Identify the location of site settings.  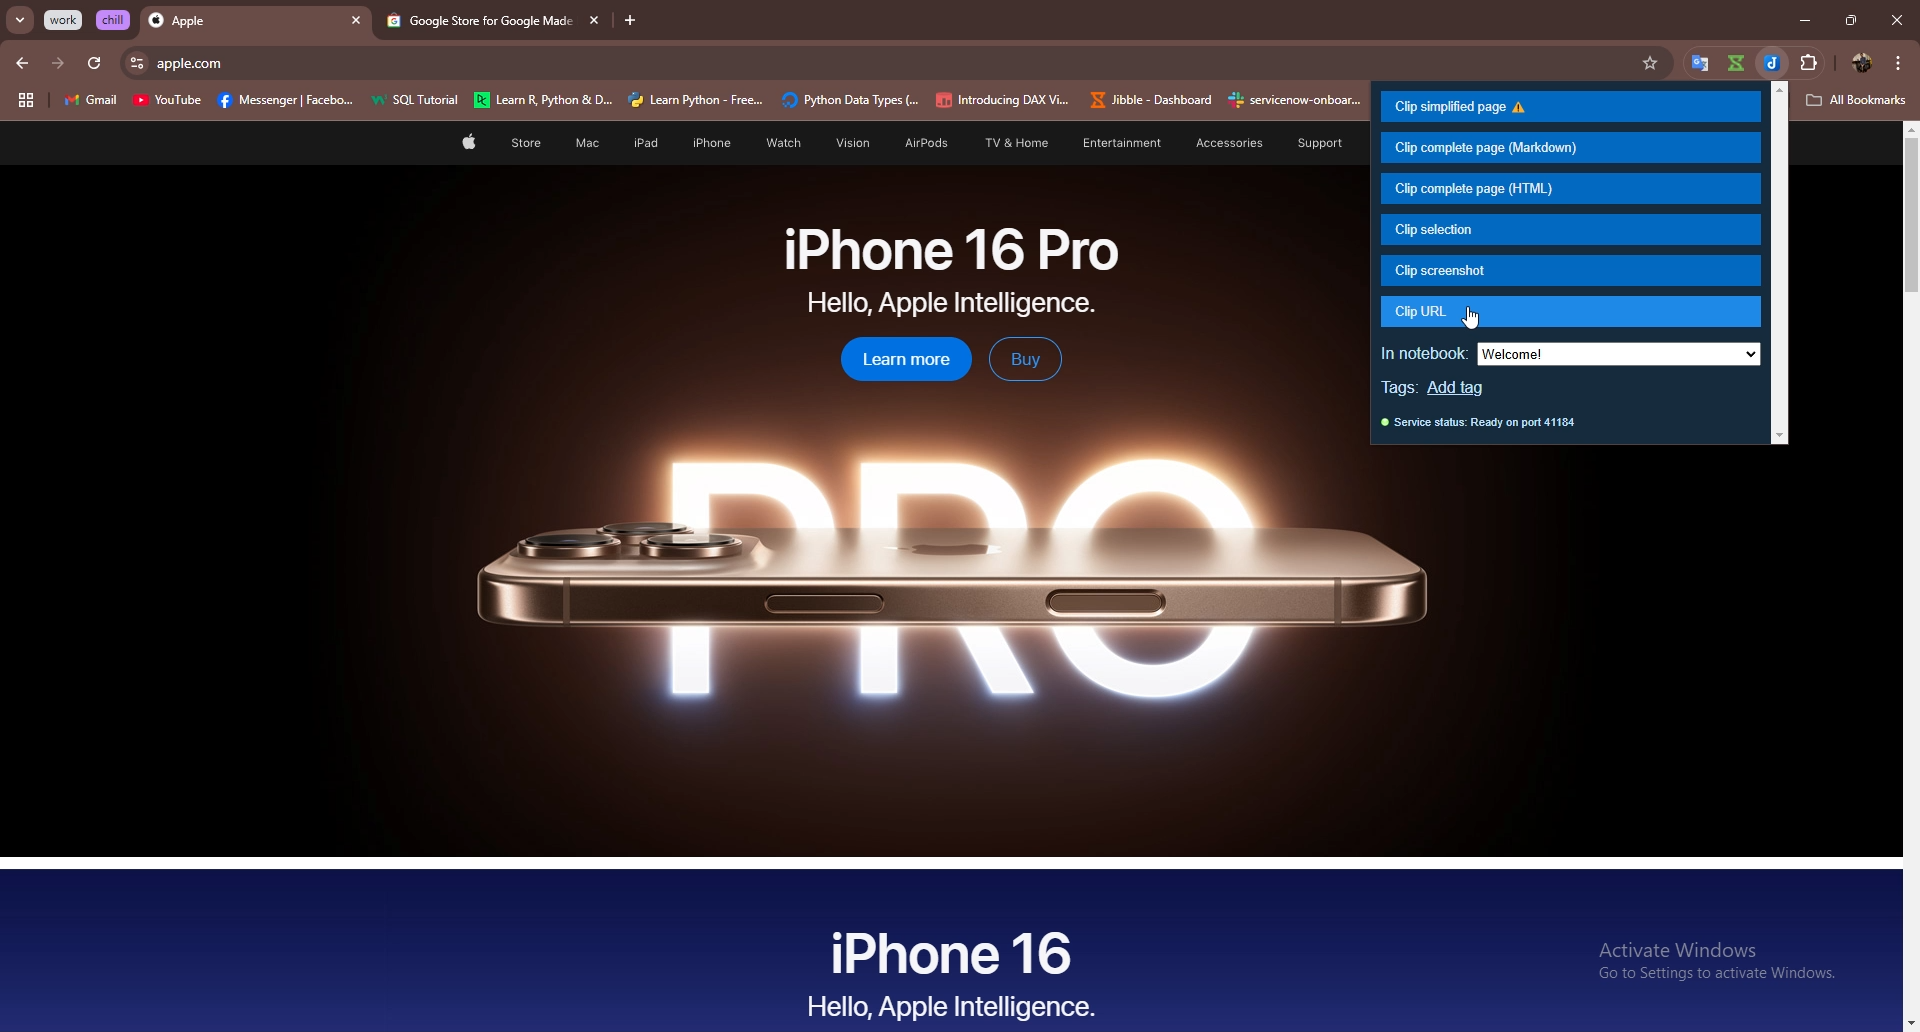
(135, 63).